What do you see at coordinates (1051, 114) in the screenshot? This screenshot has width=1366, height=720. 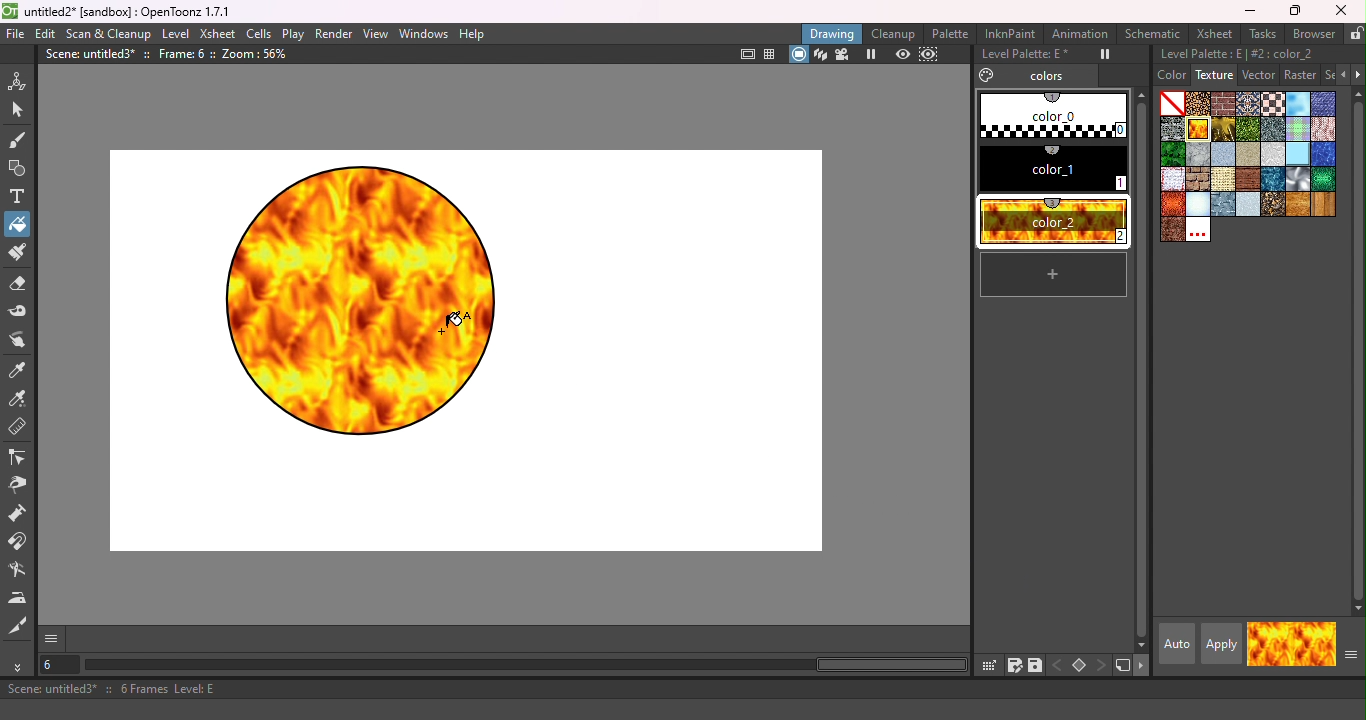 I see `#0 color_0 (1)` at bounding box center [1051, 114].